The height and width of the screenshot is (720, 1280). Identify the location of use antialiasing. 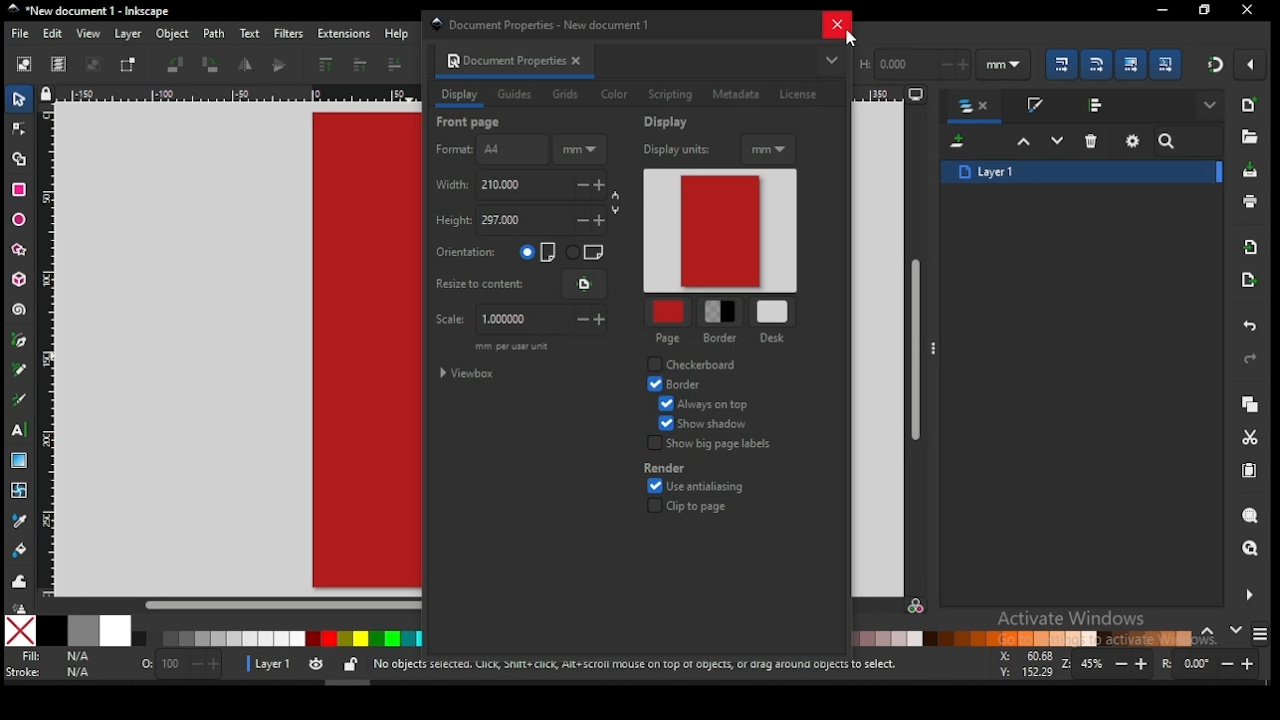
(696, 487).